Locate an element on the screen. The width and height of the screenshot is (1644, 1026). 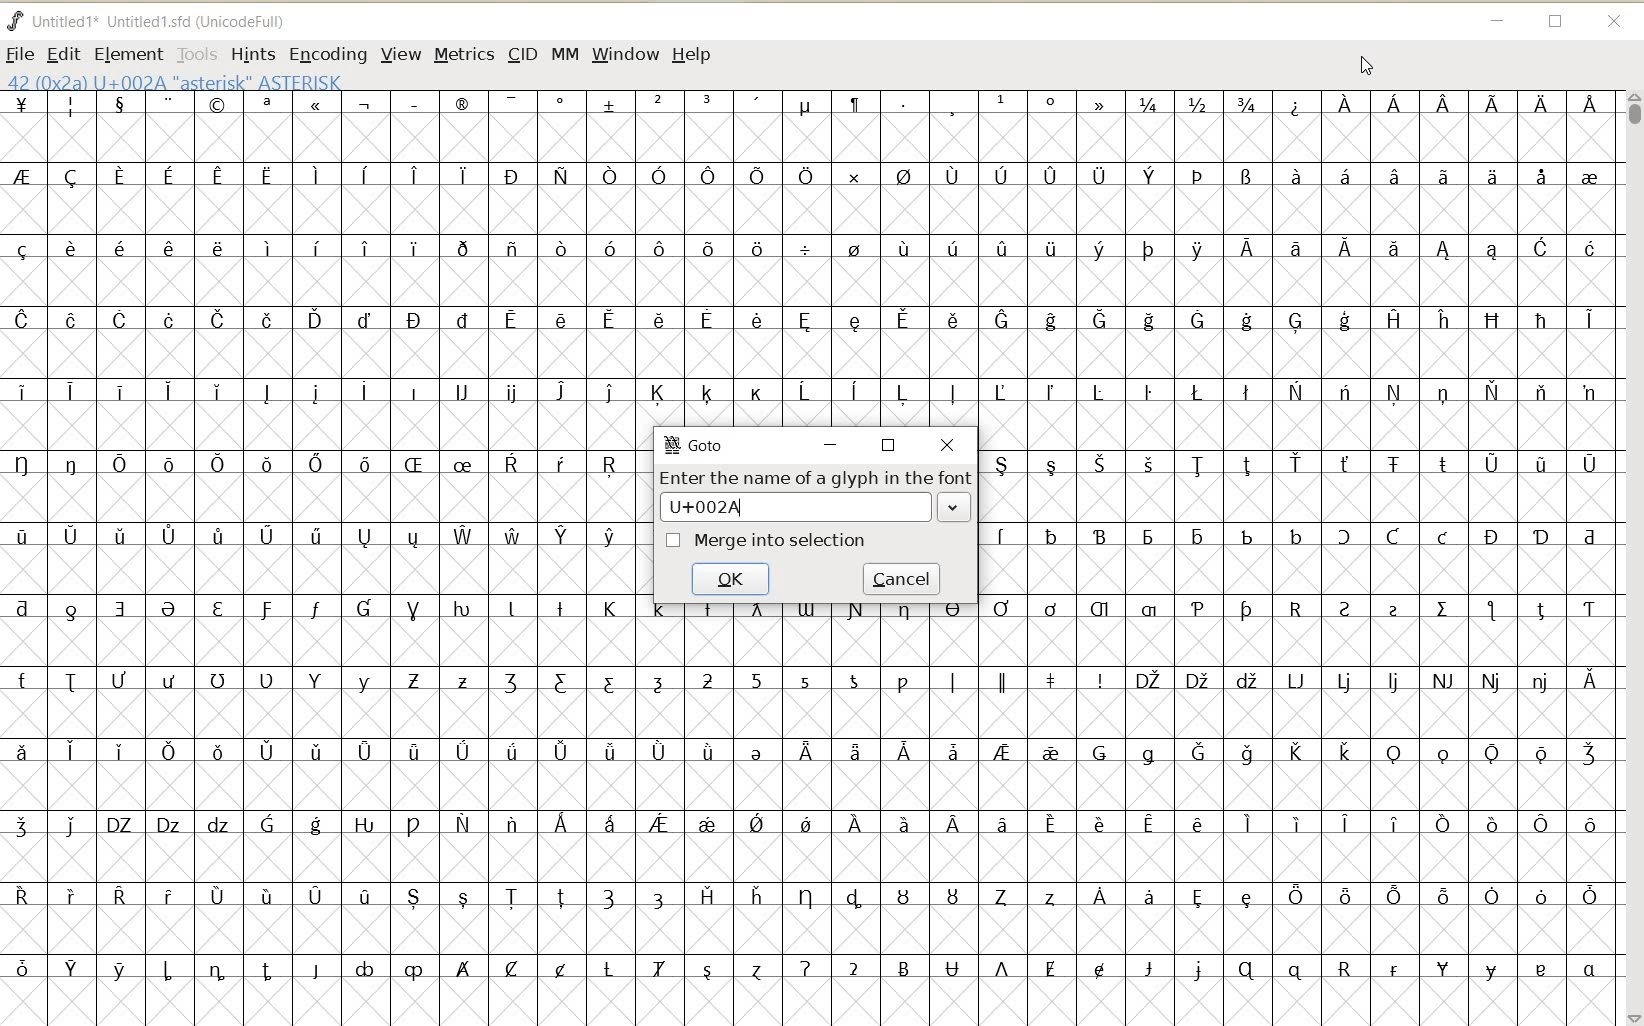
GLYPHY CHARACTERS & NUMBERS is located at coordinates (811, 813).